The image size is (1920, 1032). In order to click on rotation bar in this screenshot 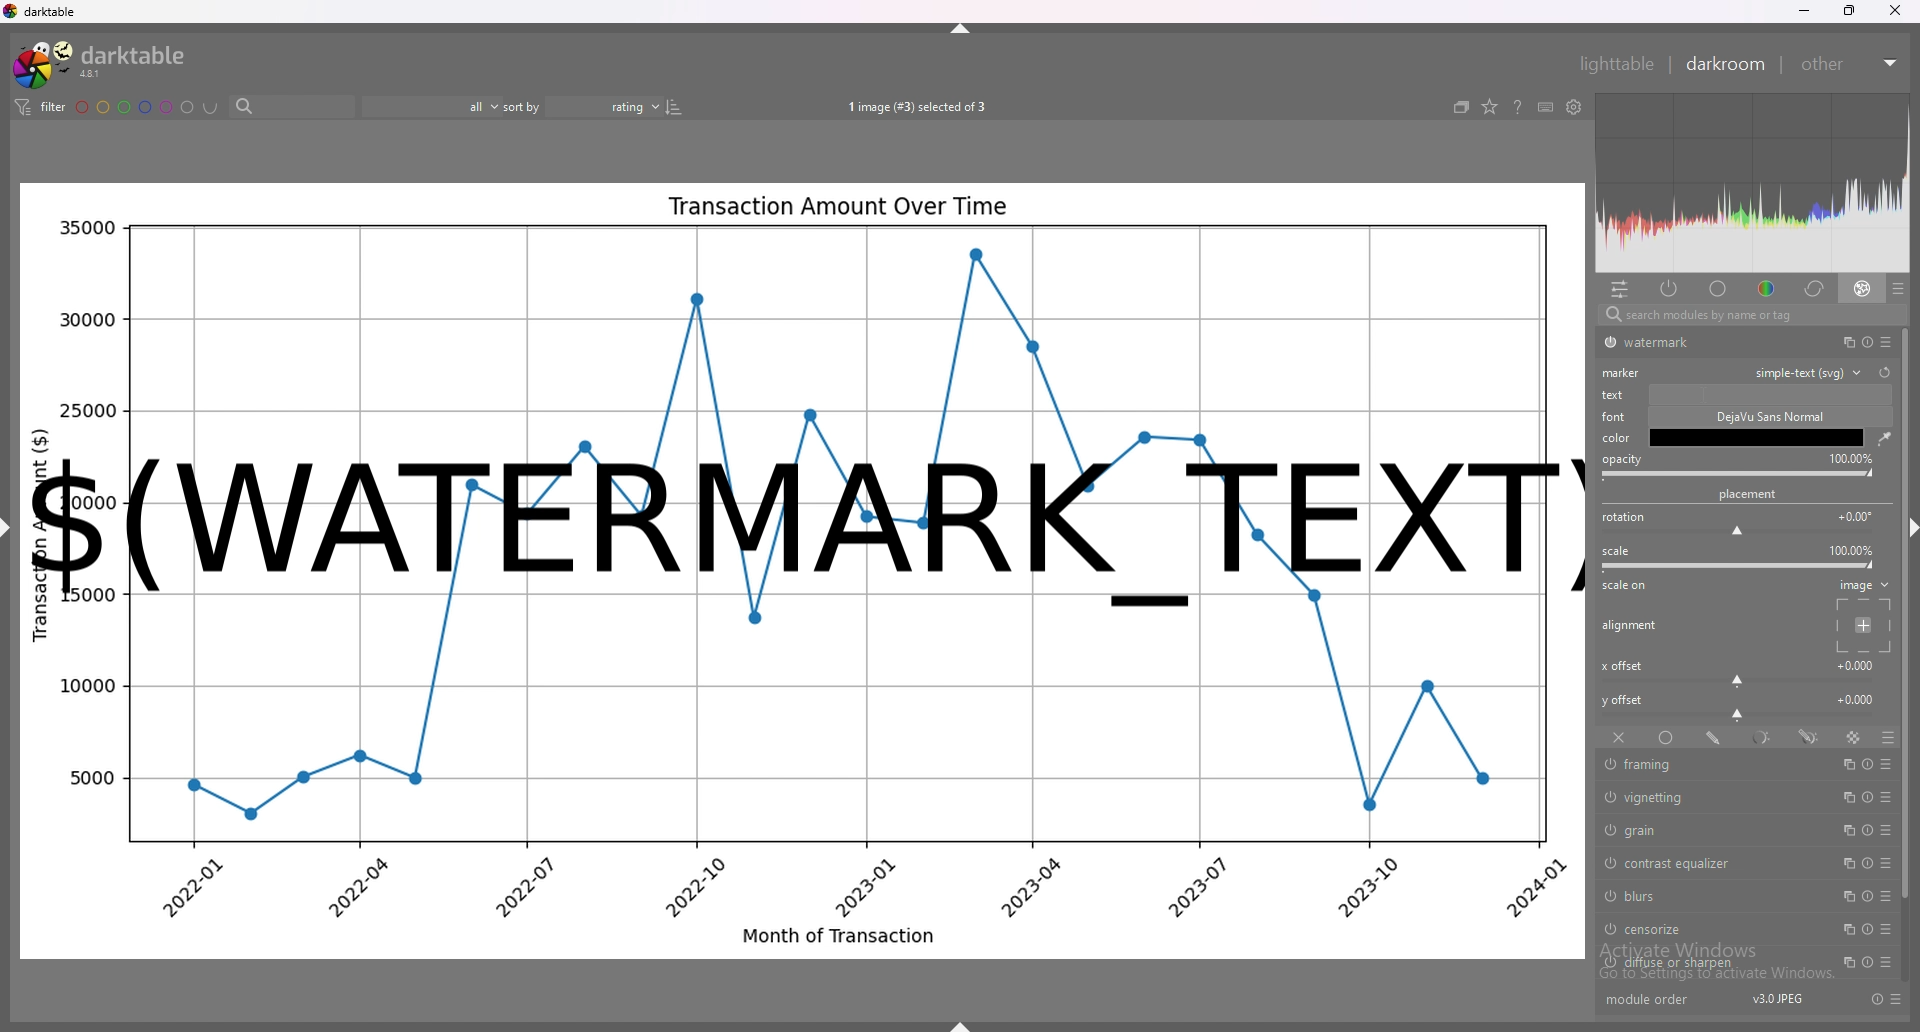, I will do `click(1736, 533)`.